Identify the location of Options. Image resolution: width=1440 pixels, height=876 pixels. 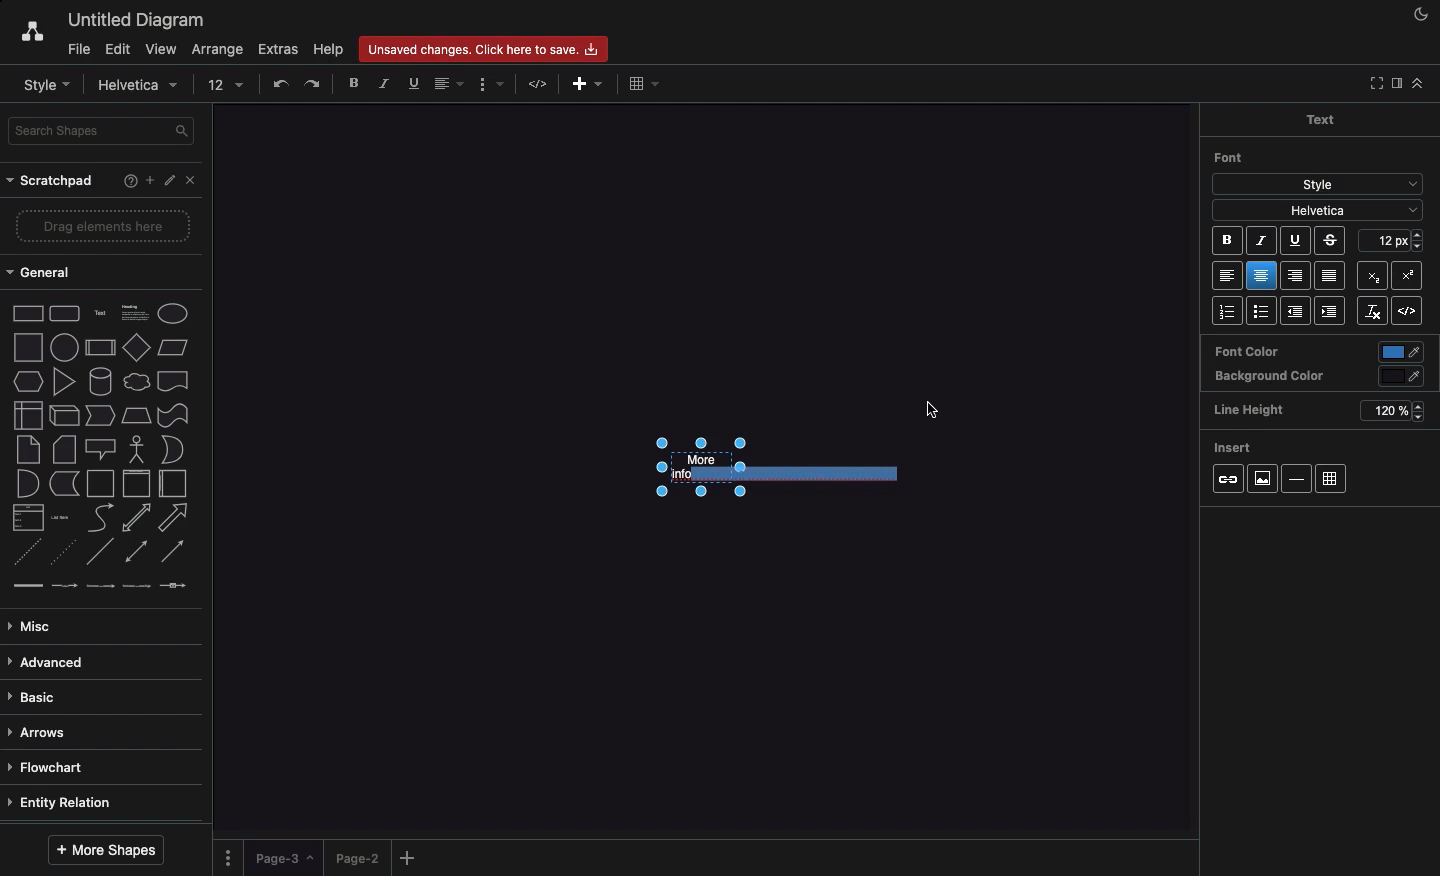
(230, 857).